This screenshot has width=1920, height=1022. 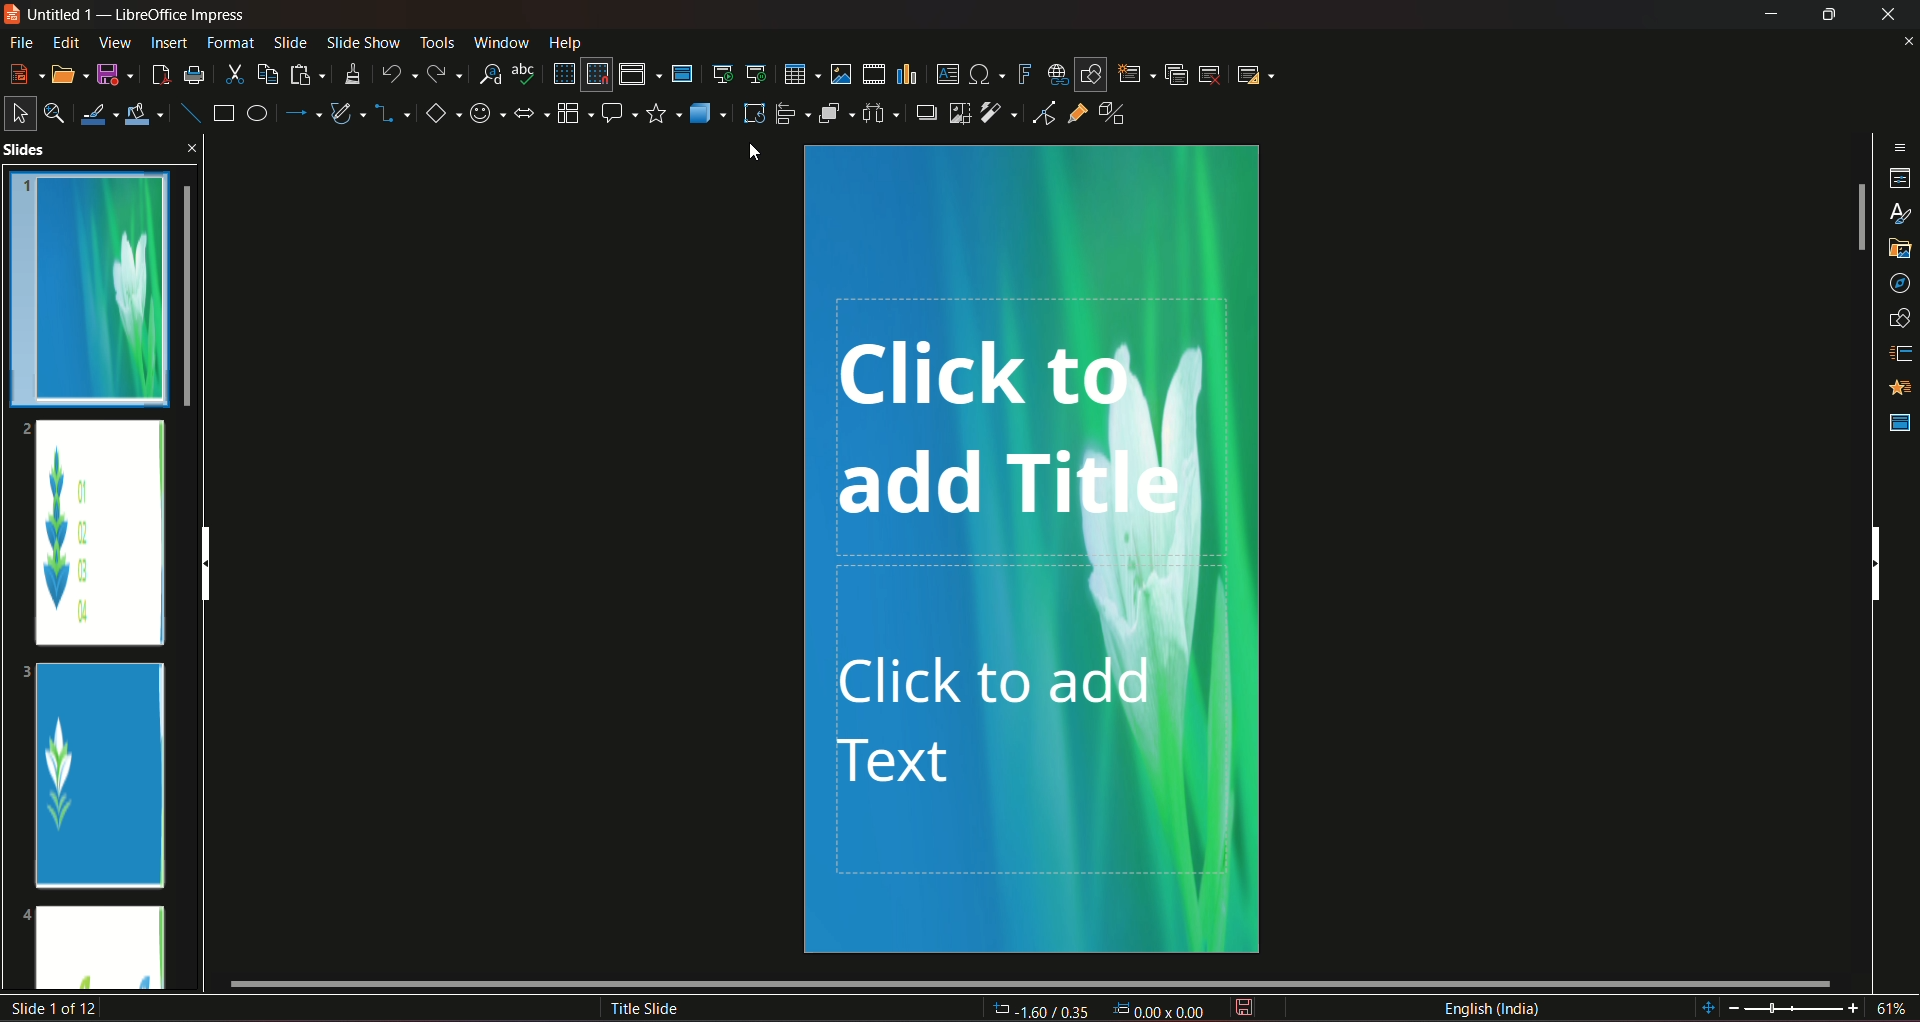 I want to click on horizontal scroll bar, so click(x=947, y=984).